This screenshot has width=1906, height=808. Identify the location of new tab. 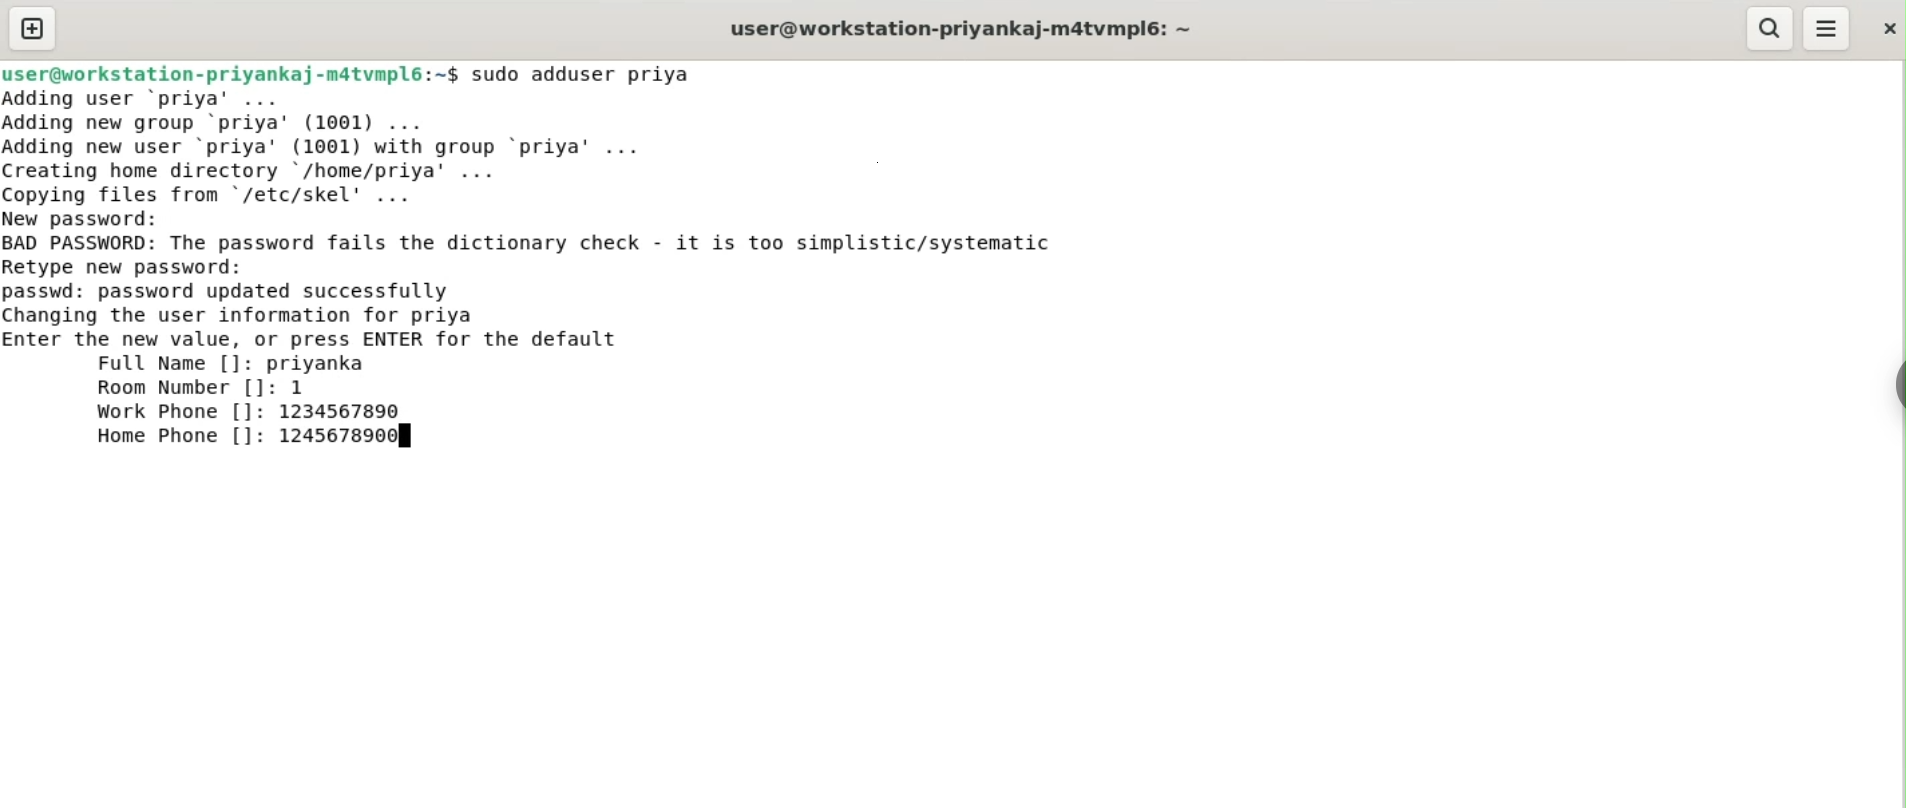
(33, 28).